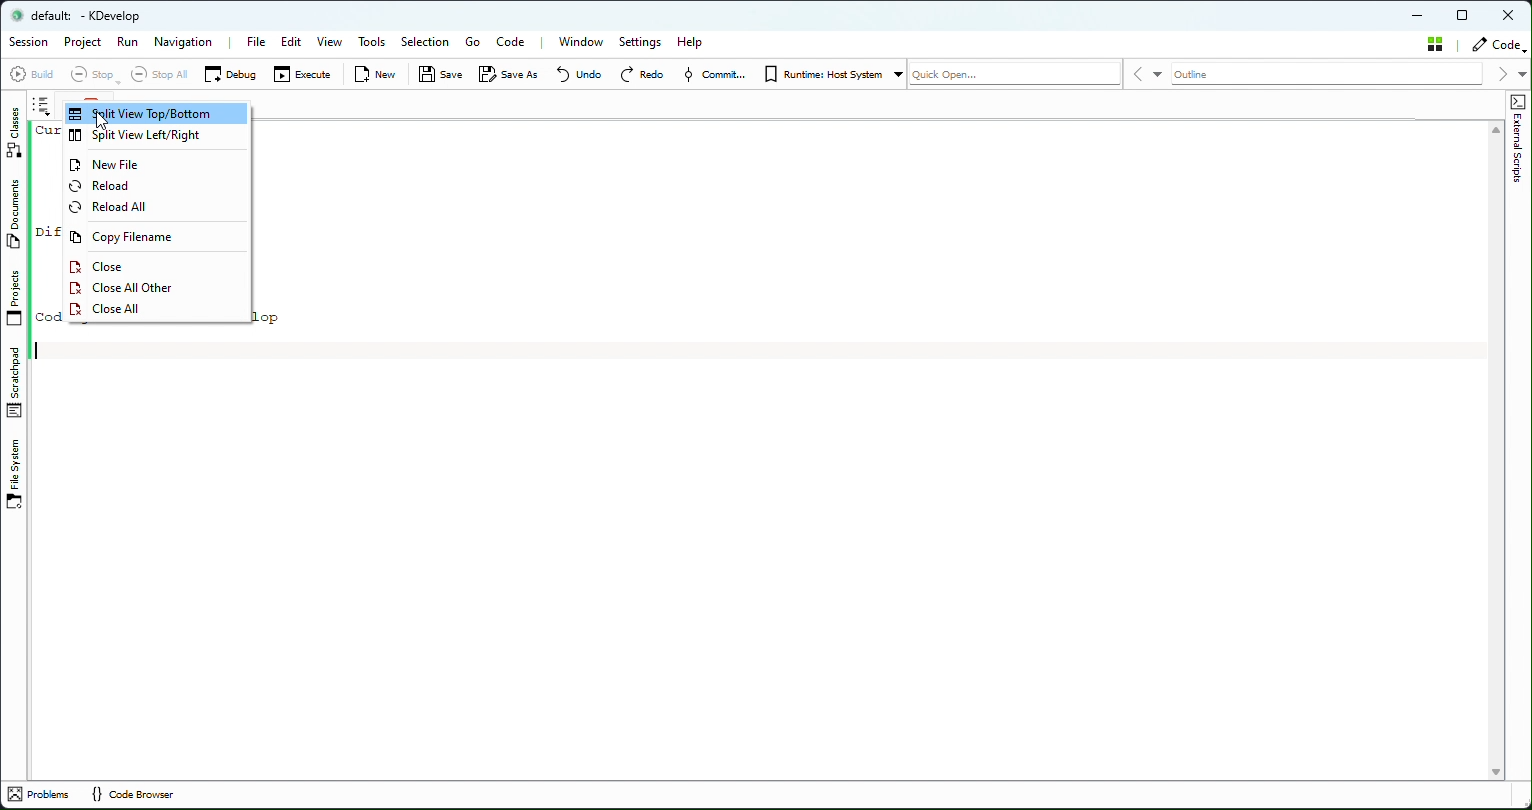 Image resolution: width=1532 pixels, height=810 pixels. Describe the element at coordinates (157, 266) in the screenshot. I see `Close` at that location.